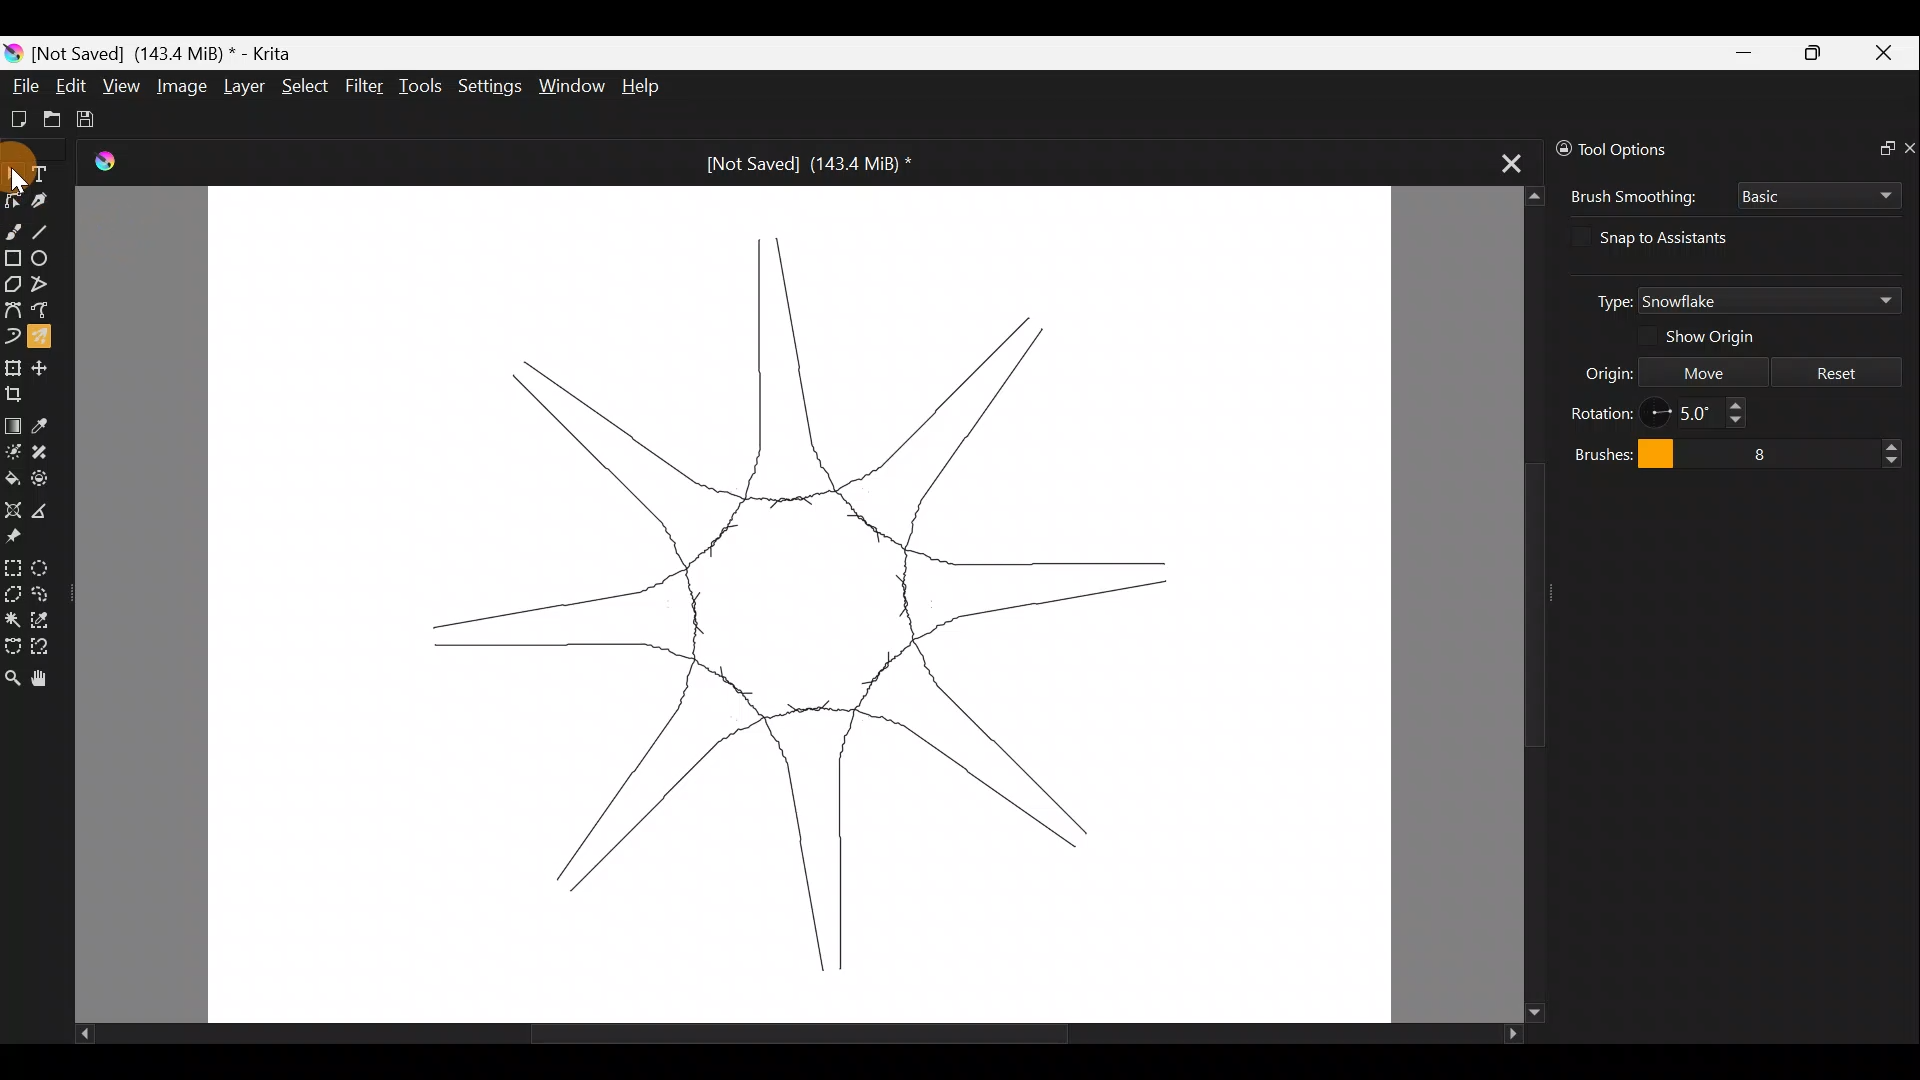 This screenshot has height=1080, width=1920. Describe the element at coordinates (13, 55) in the screenshot. I see `Krita logo` at that location.